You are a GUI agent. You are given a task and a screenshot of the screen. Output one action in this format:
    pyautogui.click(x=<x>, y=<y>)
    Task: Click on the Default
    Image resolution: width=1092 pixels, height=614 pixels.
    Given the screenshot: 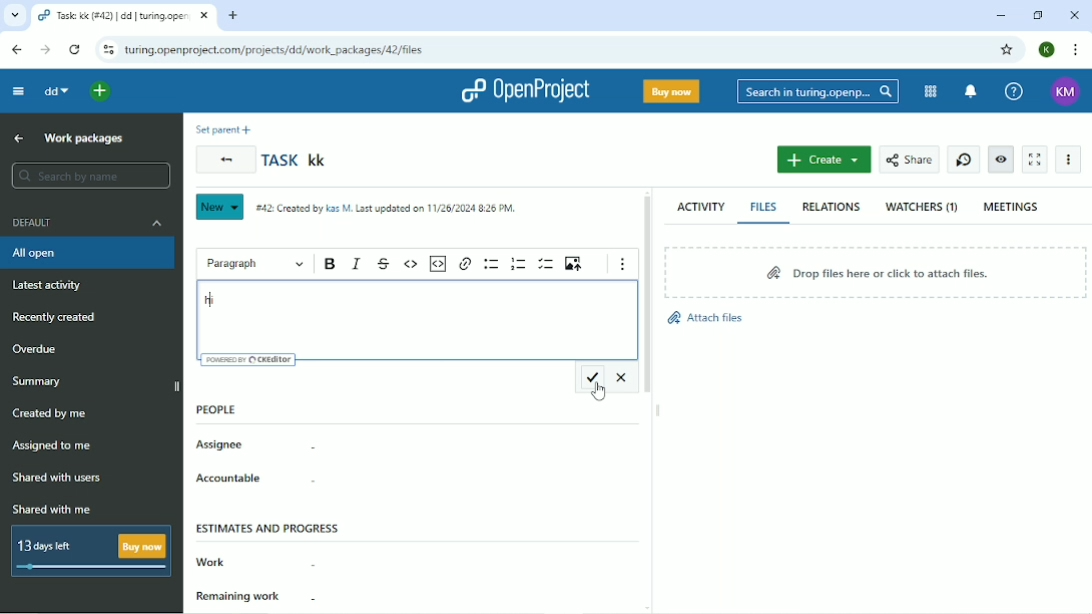 What is the action you would take?
    pyautogui.click(x=89, y=223)
    